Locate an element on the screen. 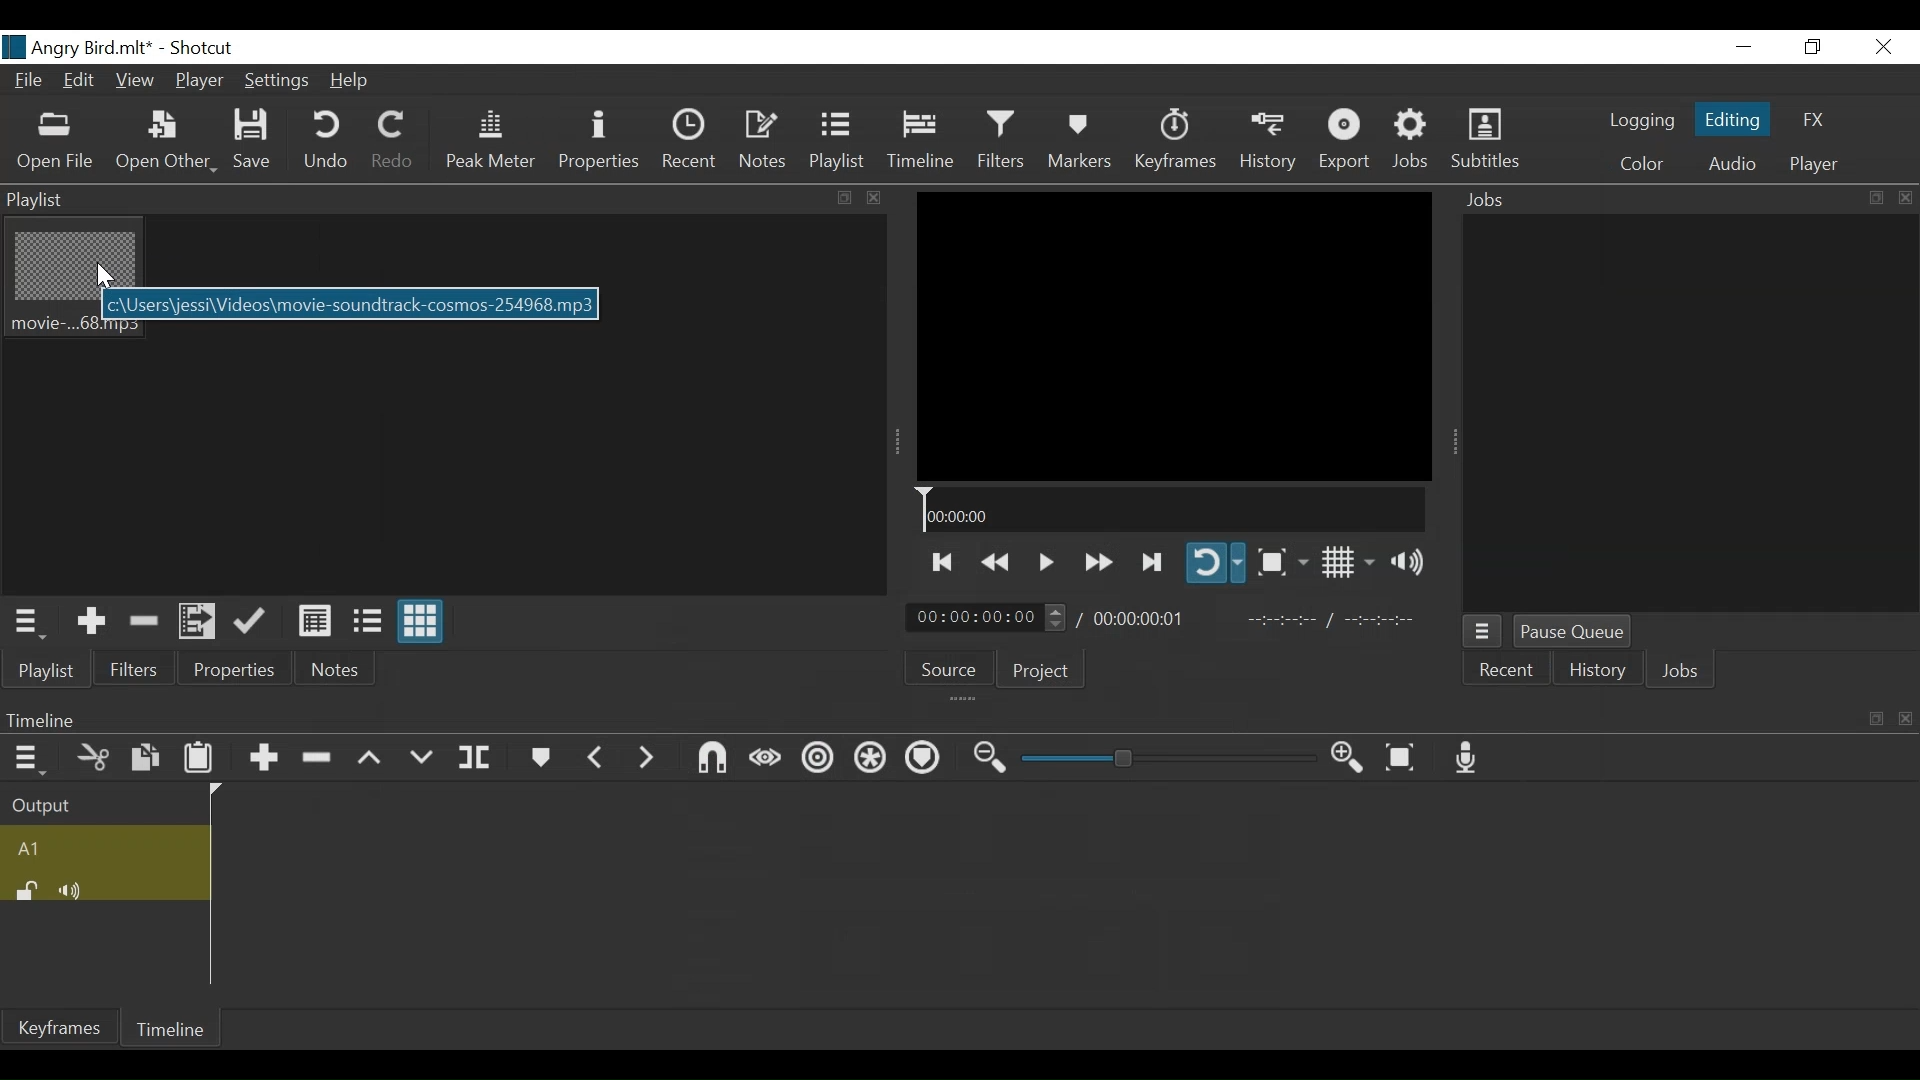 This screenshot has width=1920, height=1080. Edit is located at coordinates (81, 83).